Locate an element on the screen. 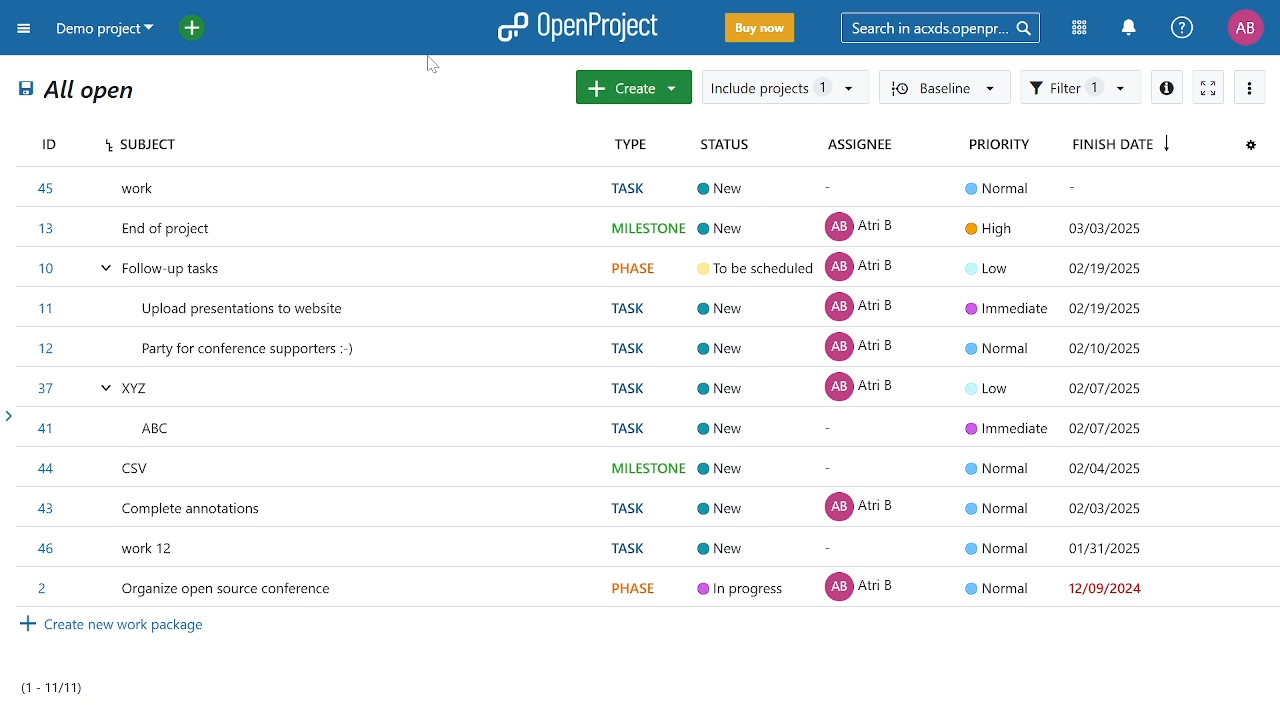 This screenshot has width=1280, height=720. info is located at coordinates (1170, 87).